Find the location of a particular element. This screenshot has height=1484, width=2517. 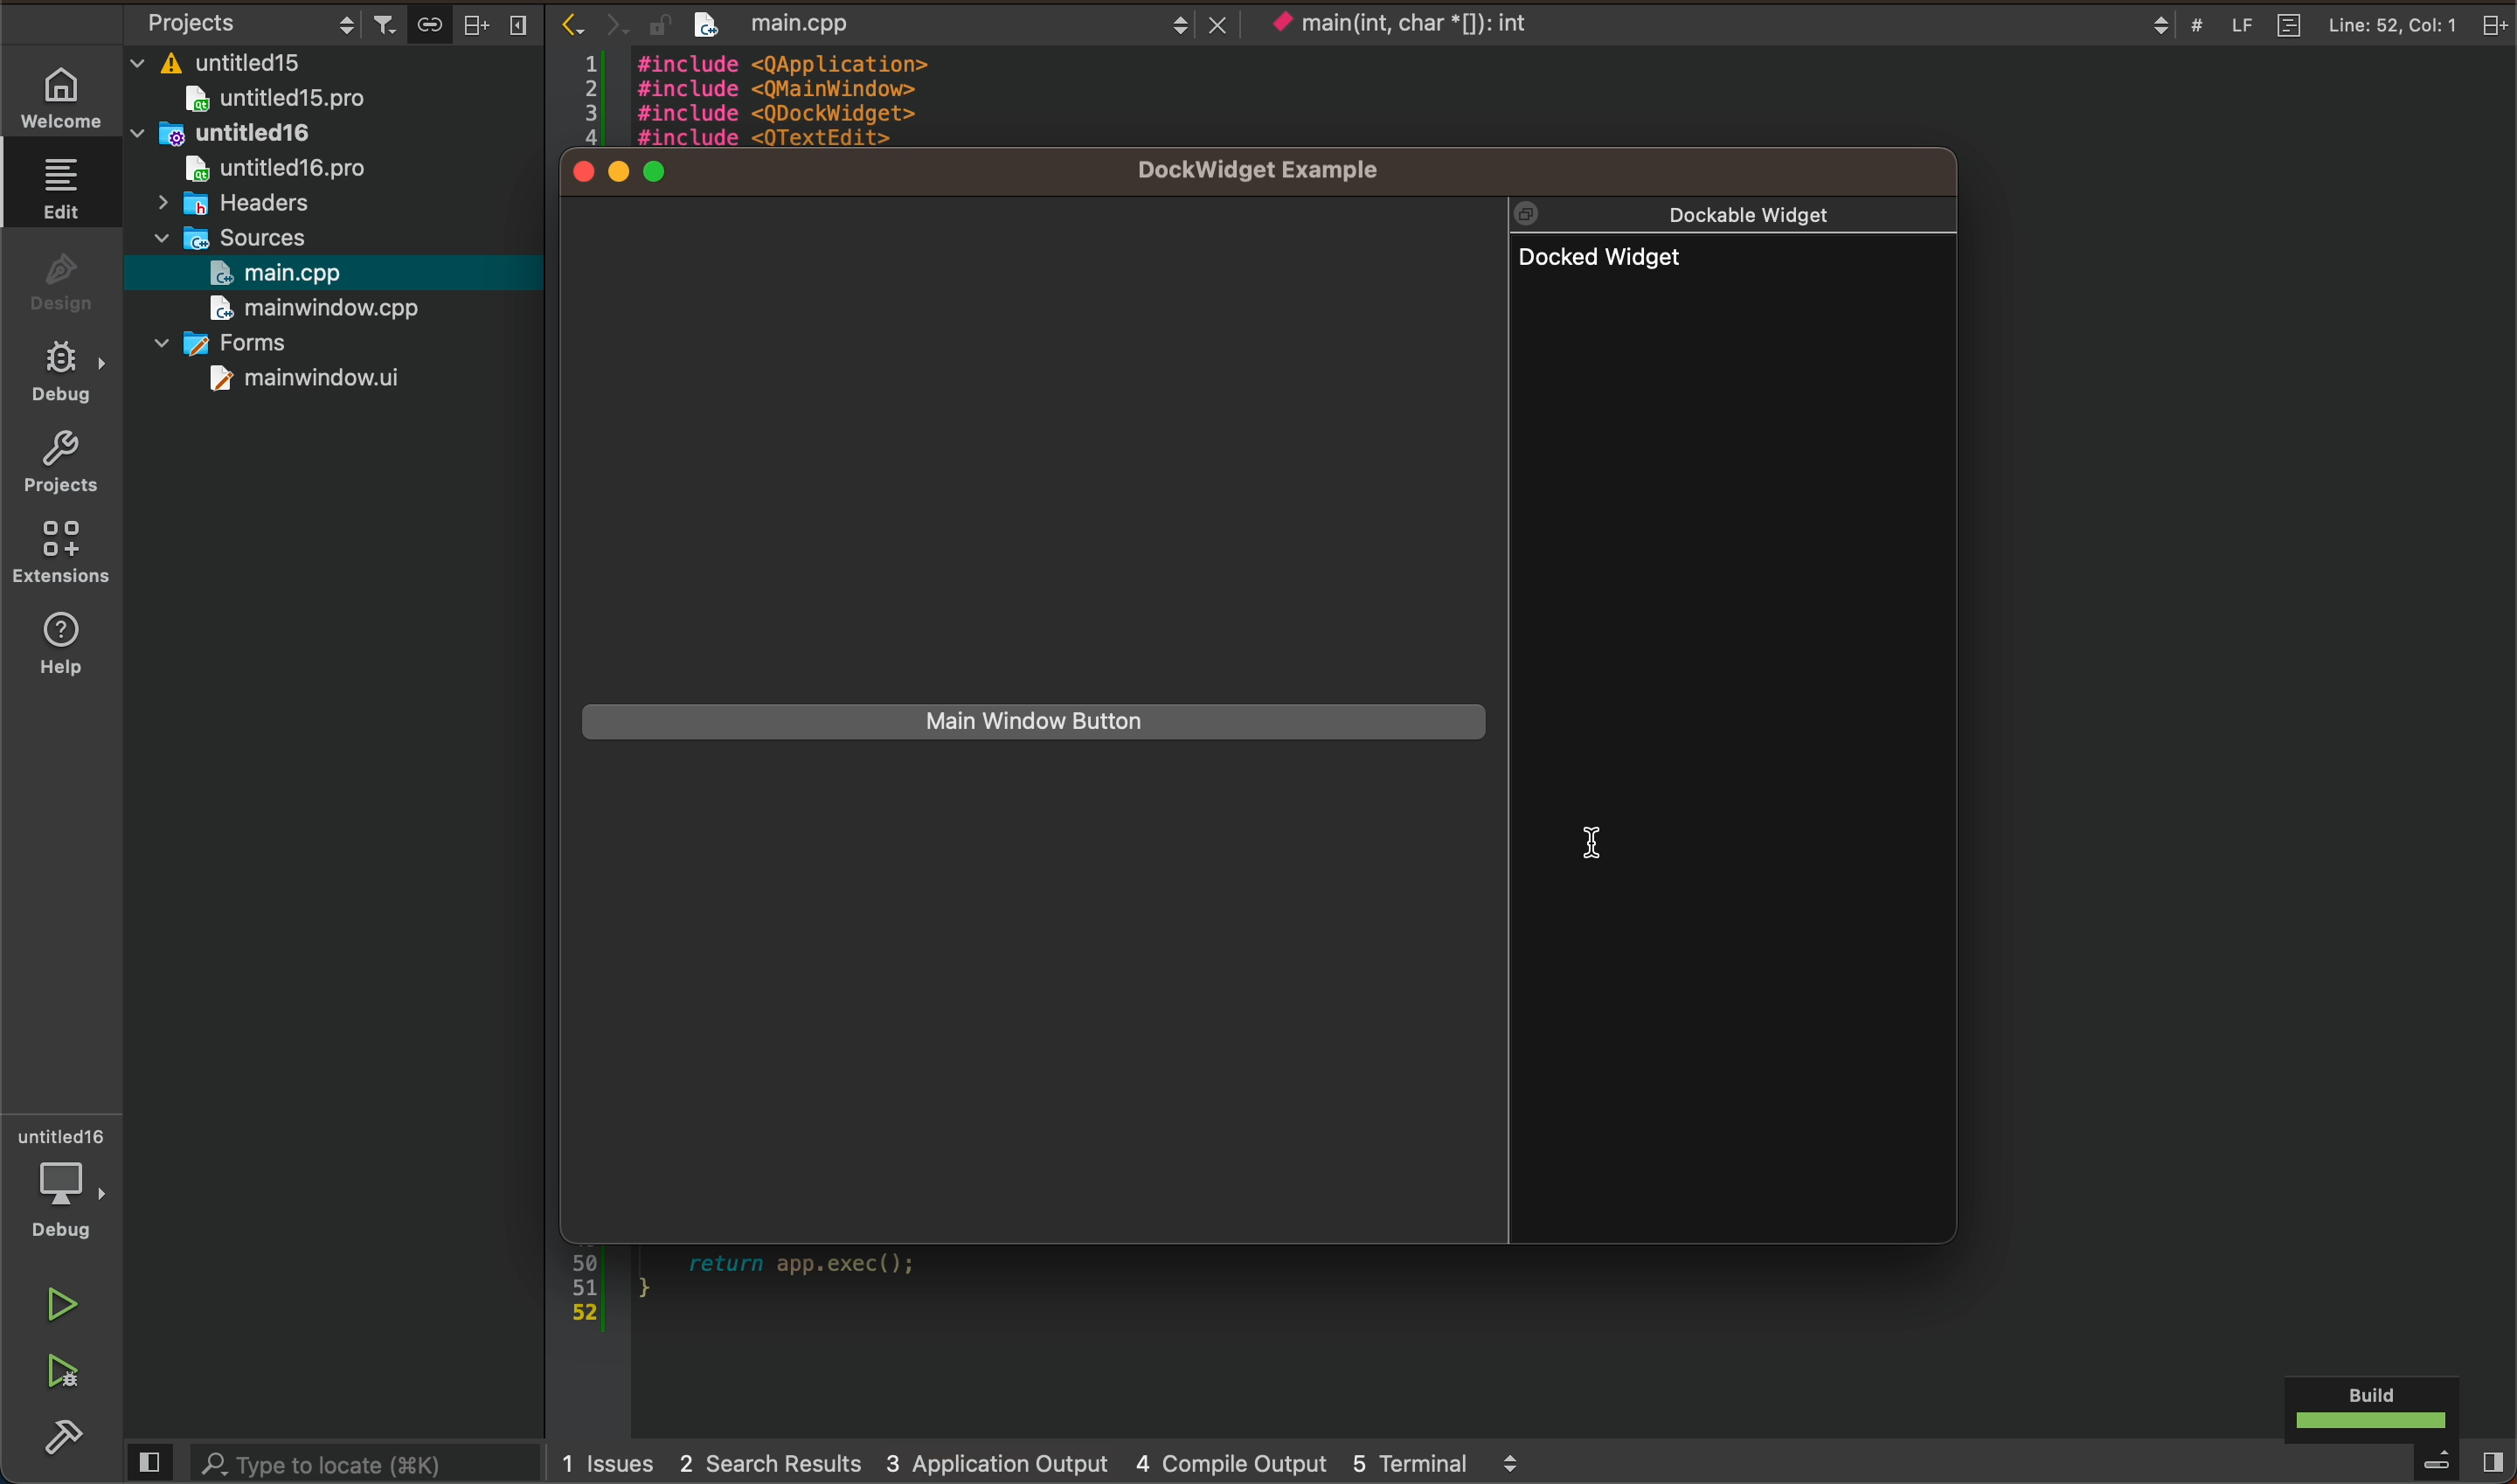

mainwindow is located at coordinates (303, 381).